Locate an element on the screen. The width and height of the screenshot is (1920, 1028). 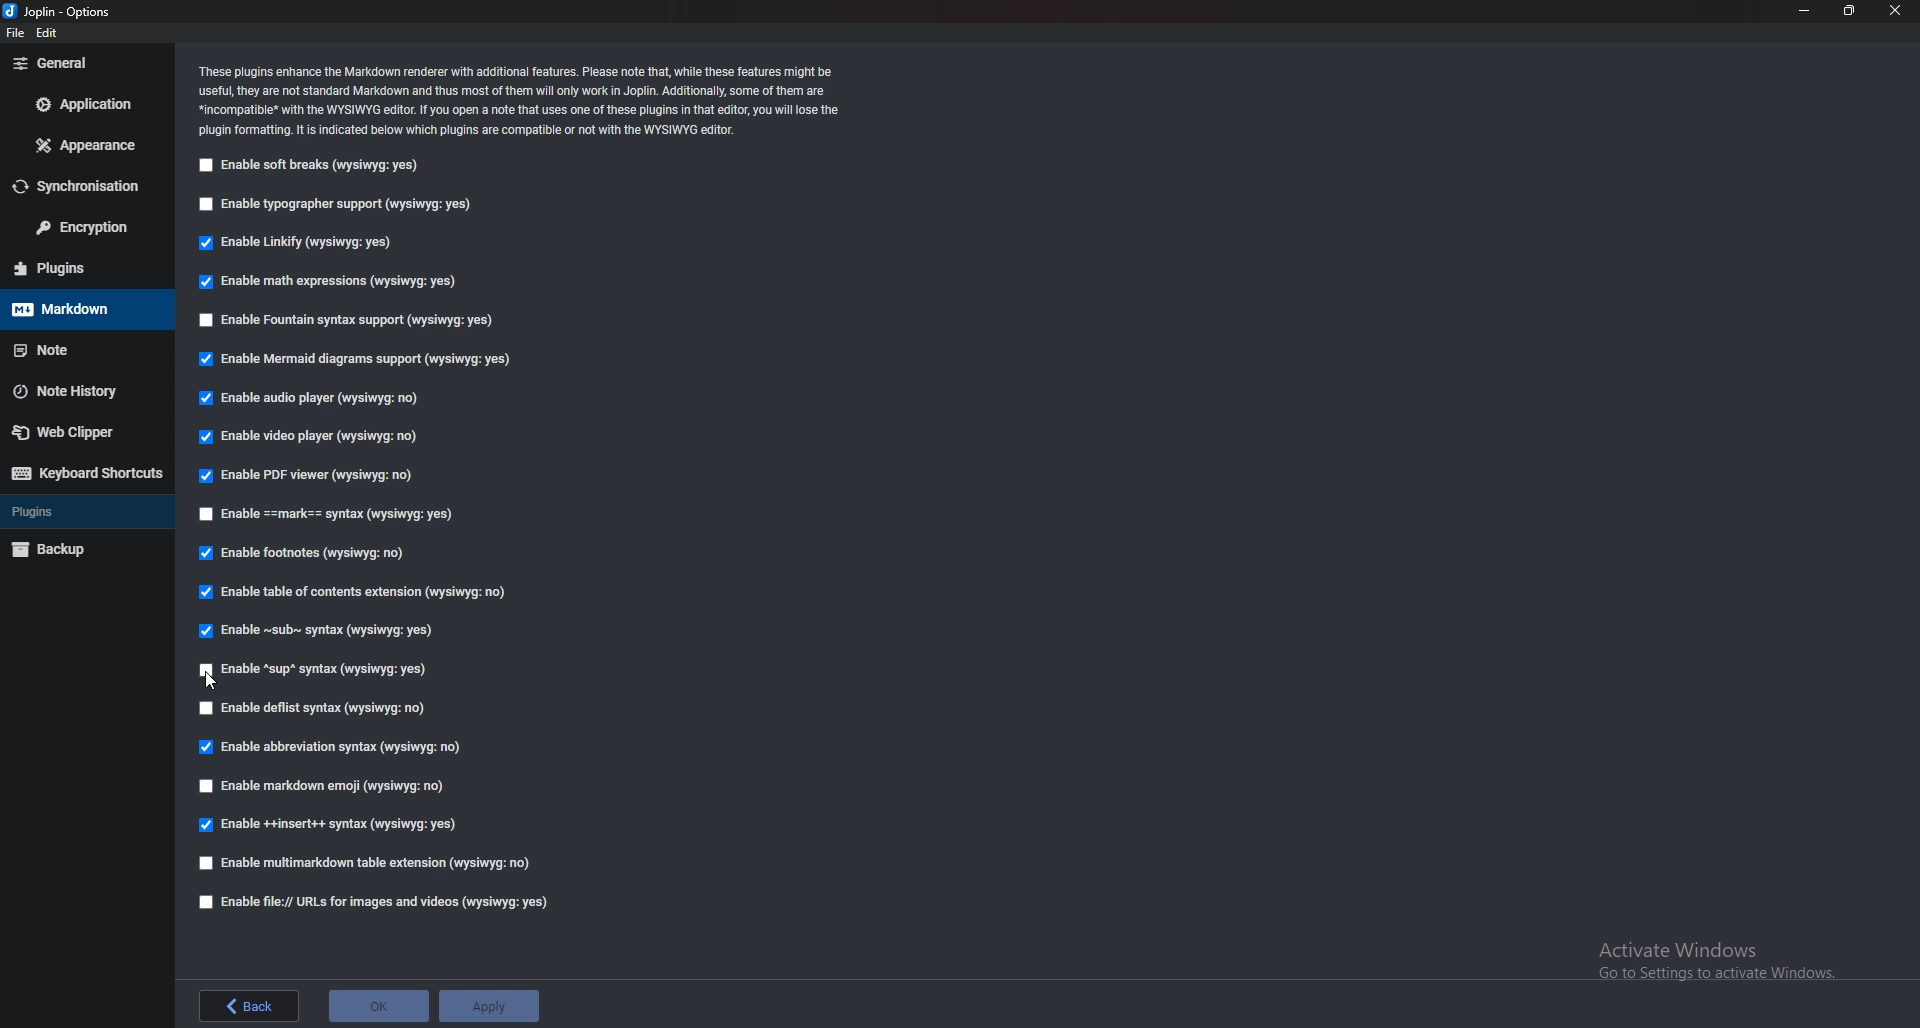
edit is located at coordinates (48, 32).